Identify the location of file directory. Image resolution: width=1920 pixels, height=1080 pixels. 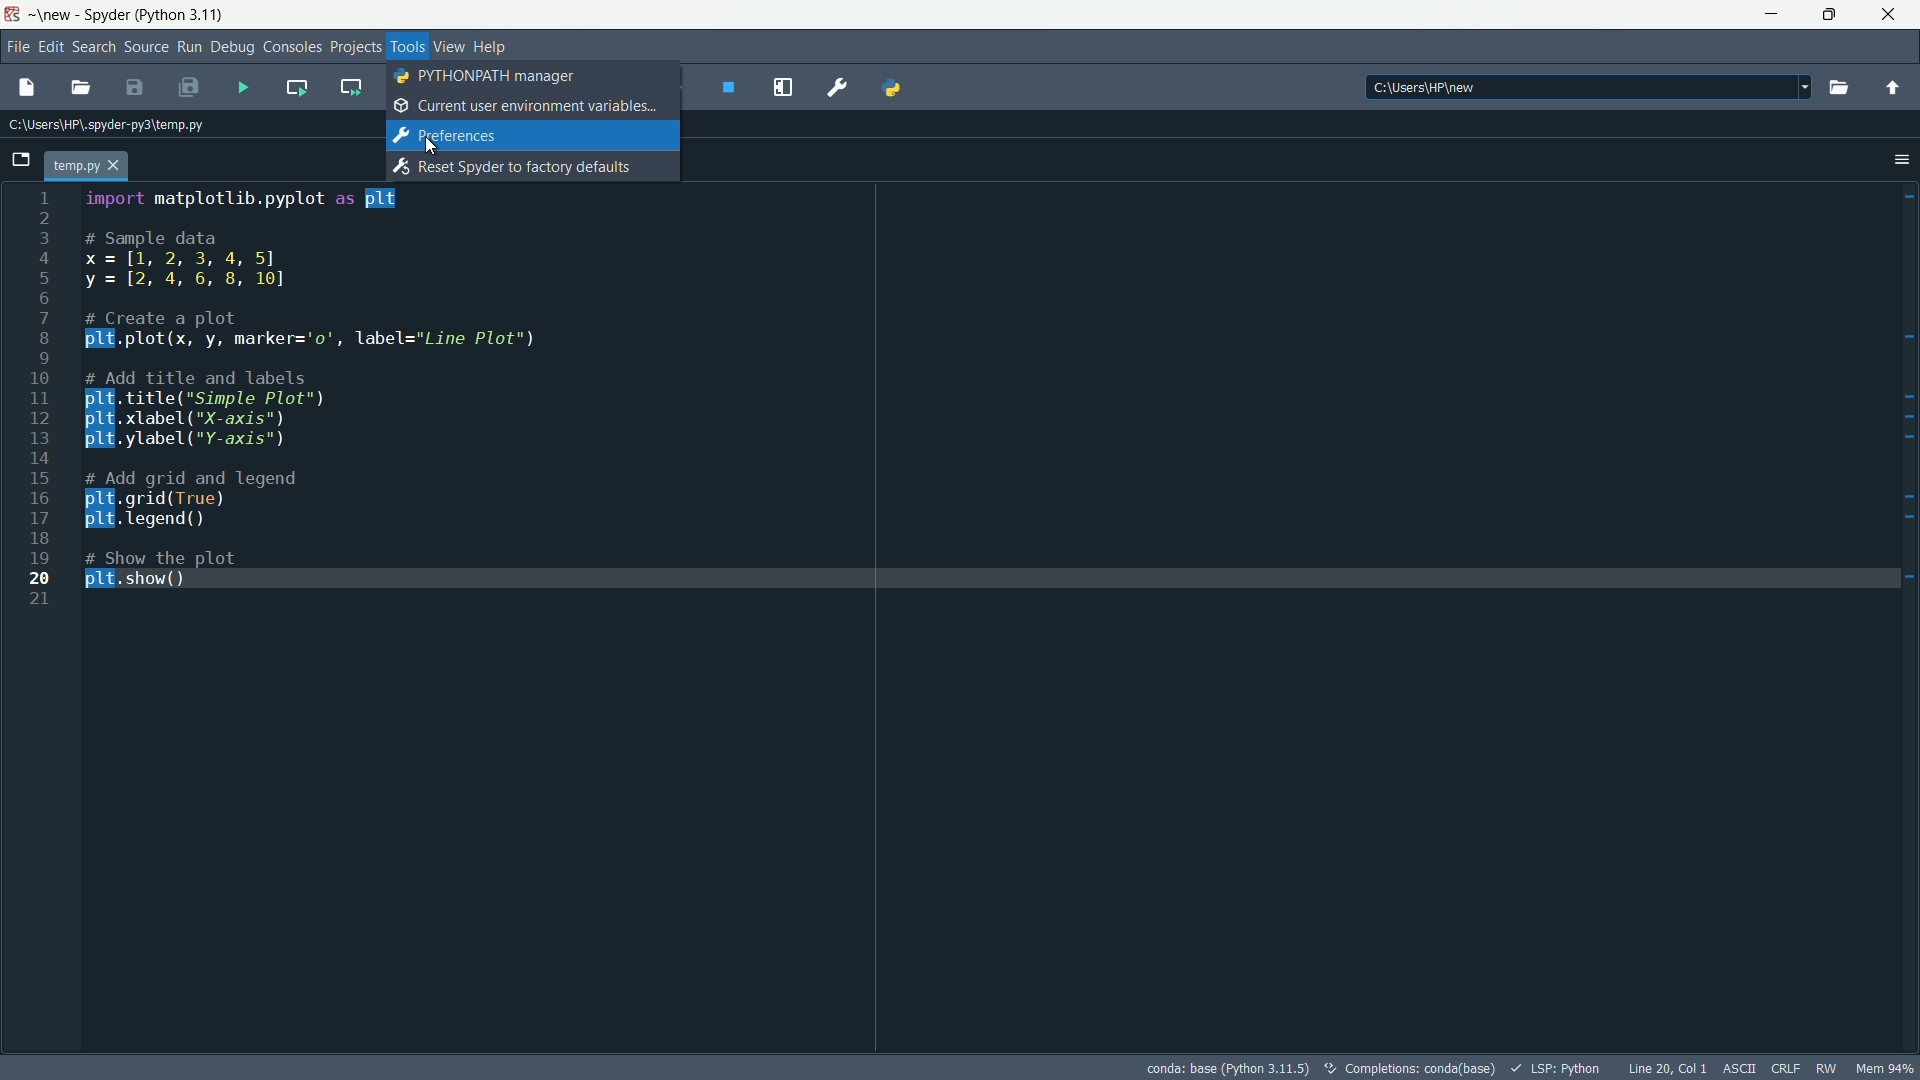
(104, 125).